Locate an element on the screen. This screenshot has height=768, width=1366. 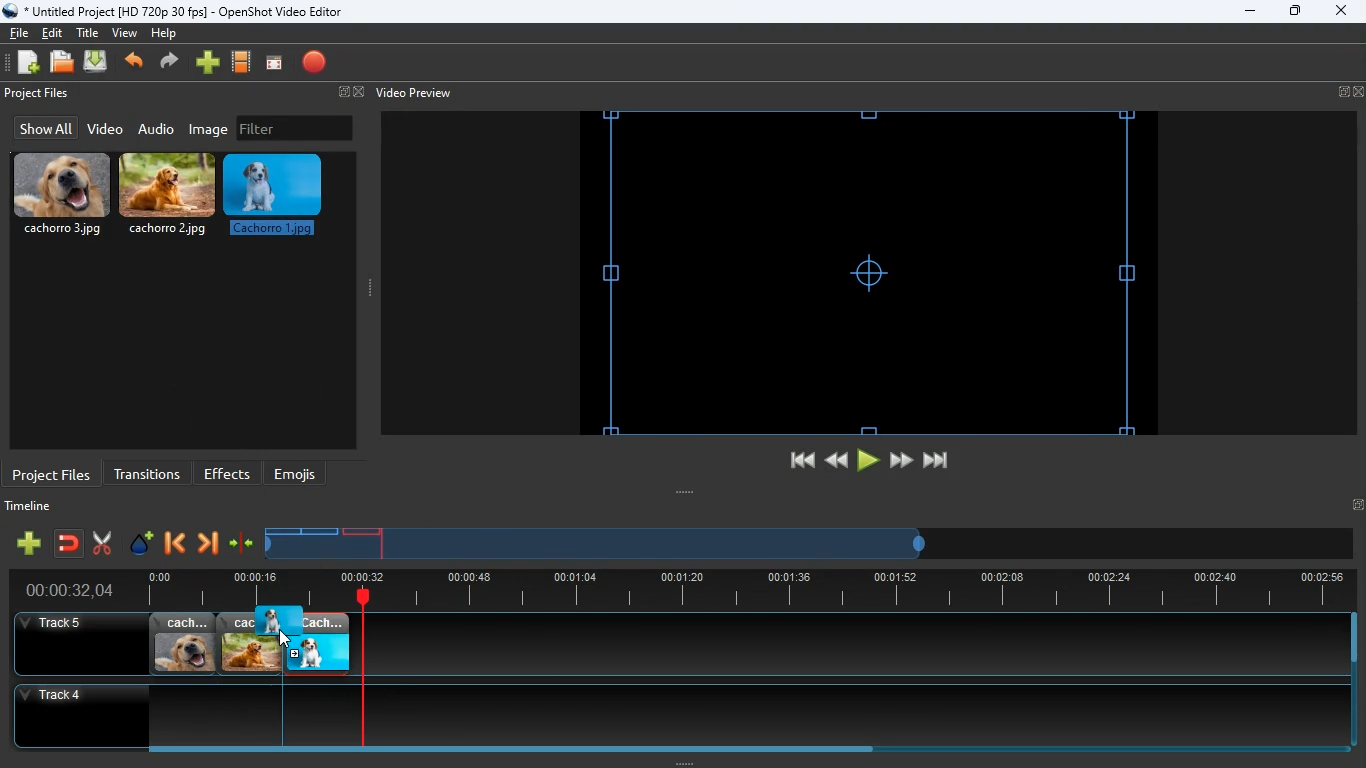
filter is located at coordinates (295, 128).